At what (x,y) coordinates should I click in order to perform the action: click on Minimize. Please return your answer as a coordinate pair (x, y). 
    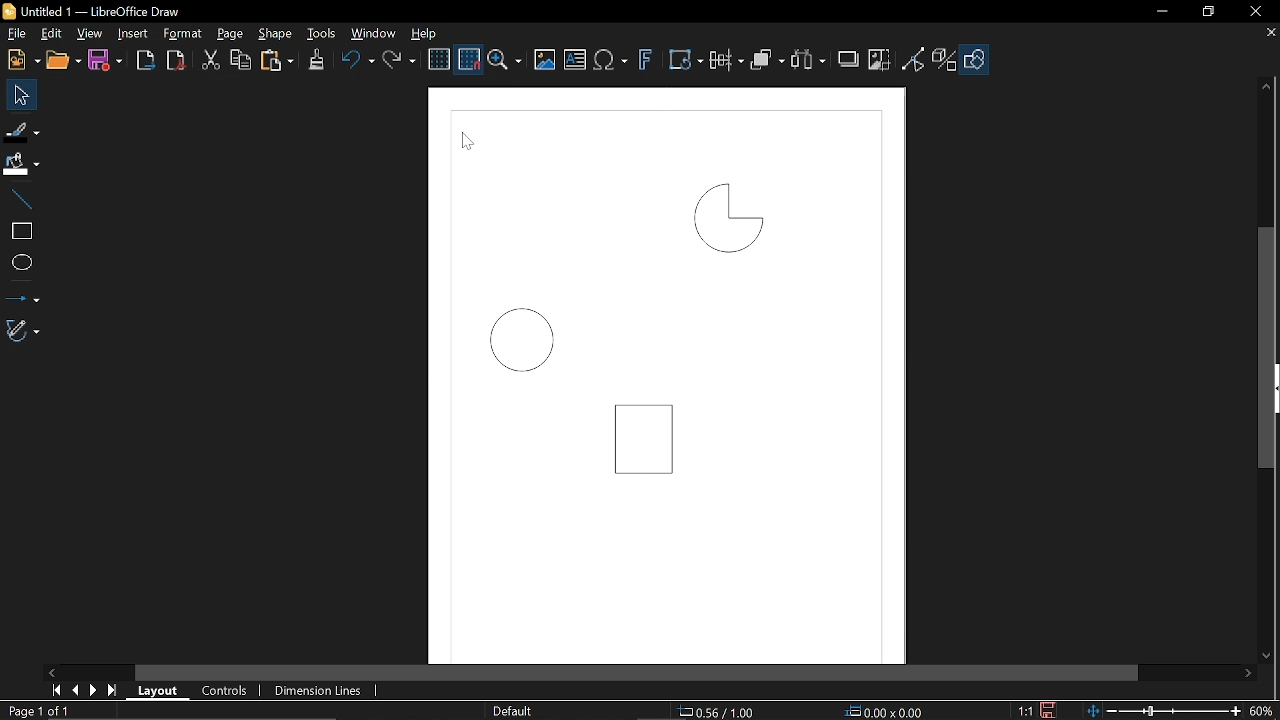
    Looking at the image, I should click on (1167, 12).